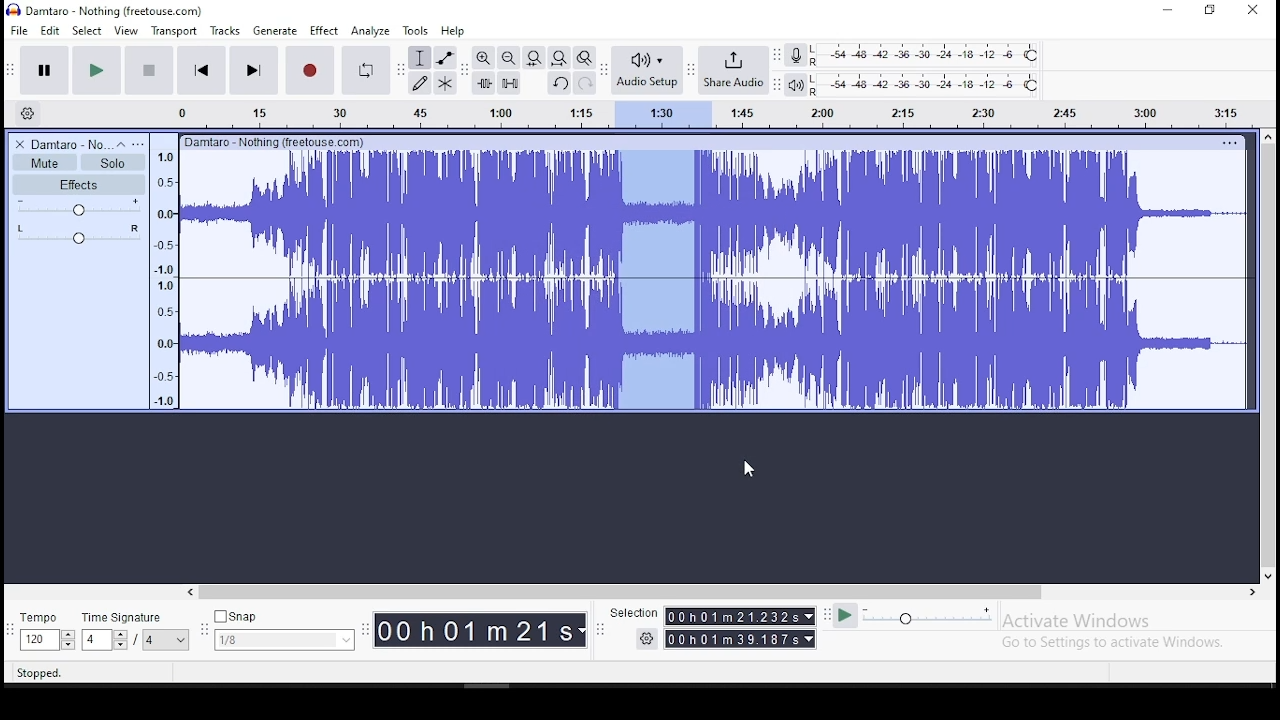  Describe the element at coordinates (399, 68) in the screenshot. I see `` at that location.